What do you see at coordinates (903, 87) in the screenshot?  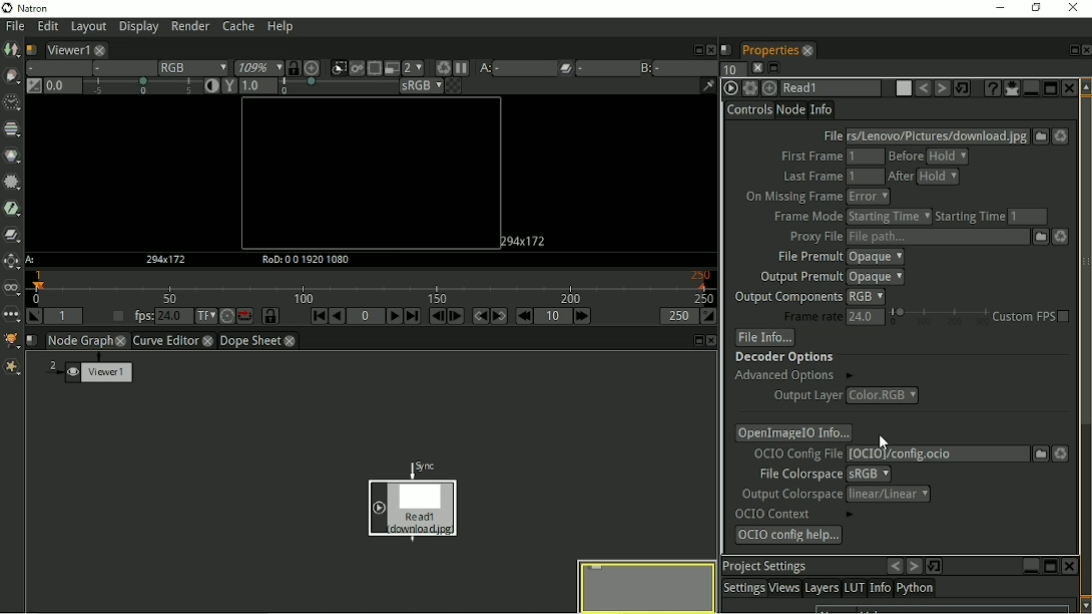 I see `Node color` at bounding box center [903, 87].